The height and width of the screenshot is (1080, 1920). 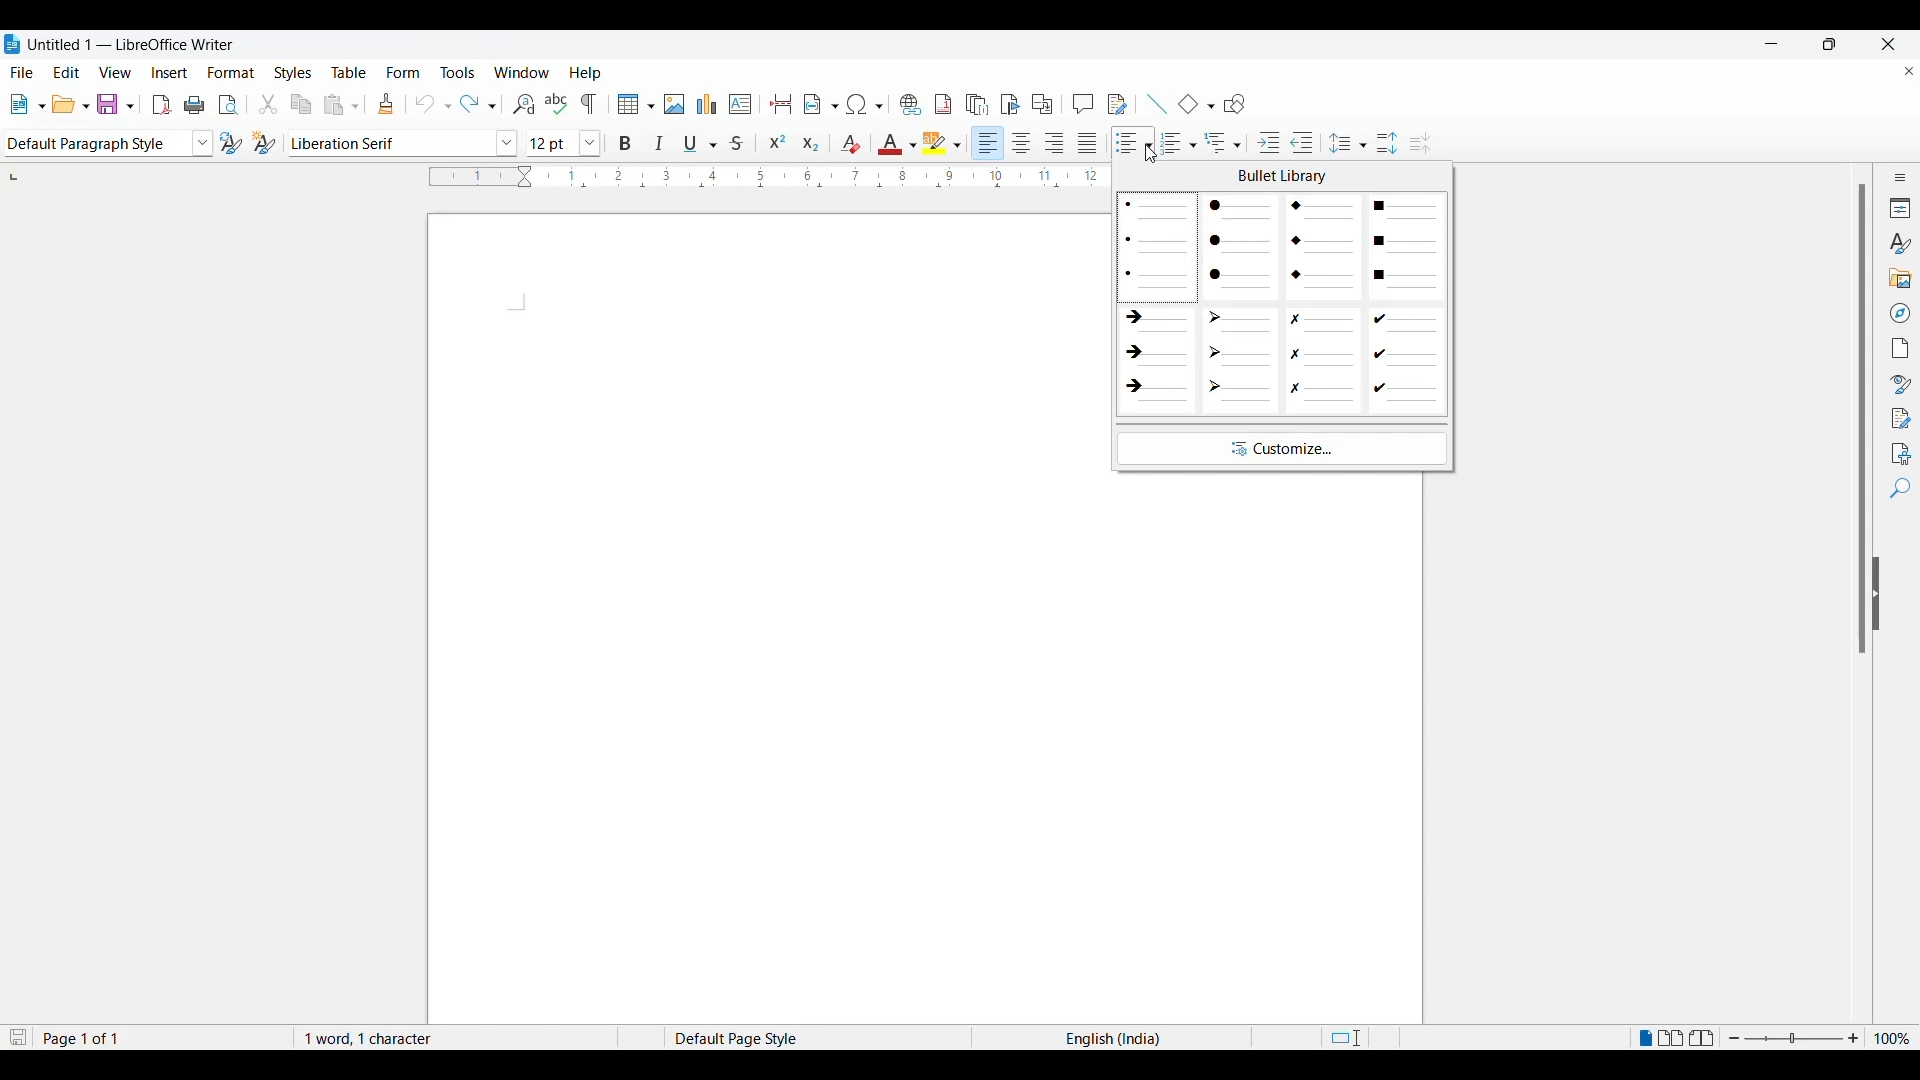 What do you see at coordinates (1090, 140) in the screenshot?
I see `justify` at bounding box center [1090, 140].